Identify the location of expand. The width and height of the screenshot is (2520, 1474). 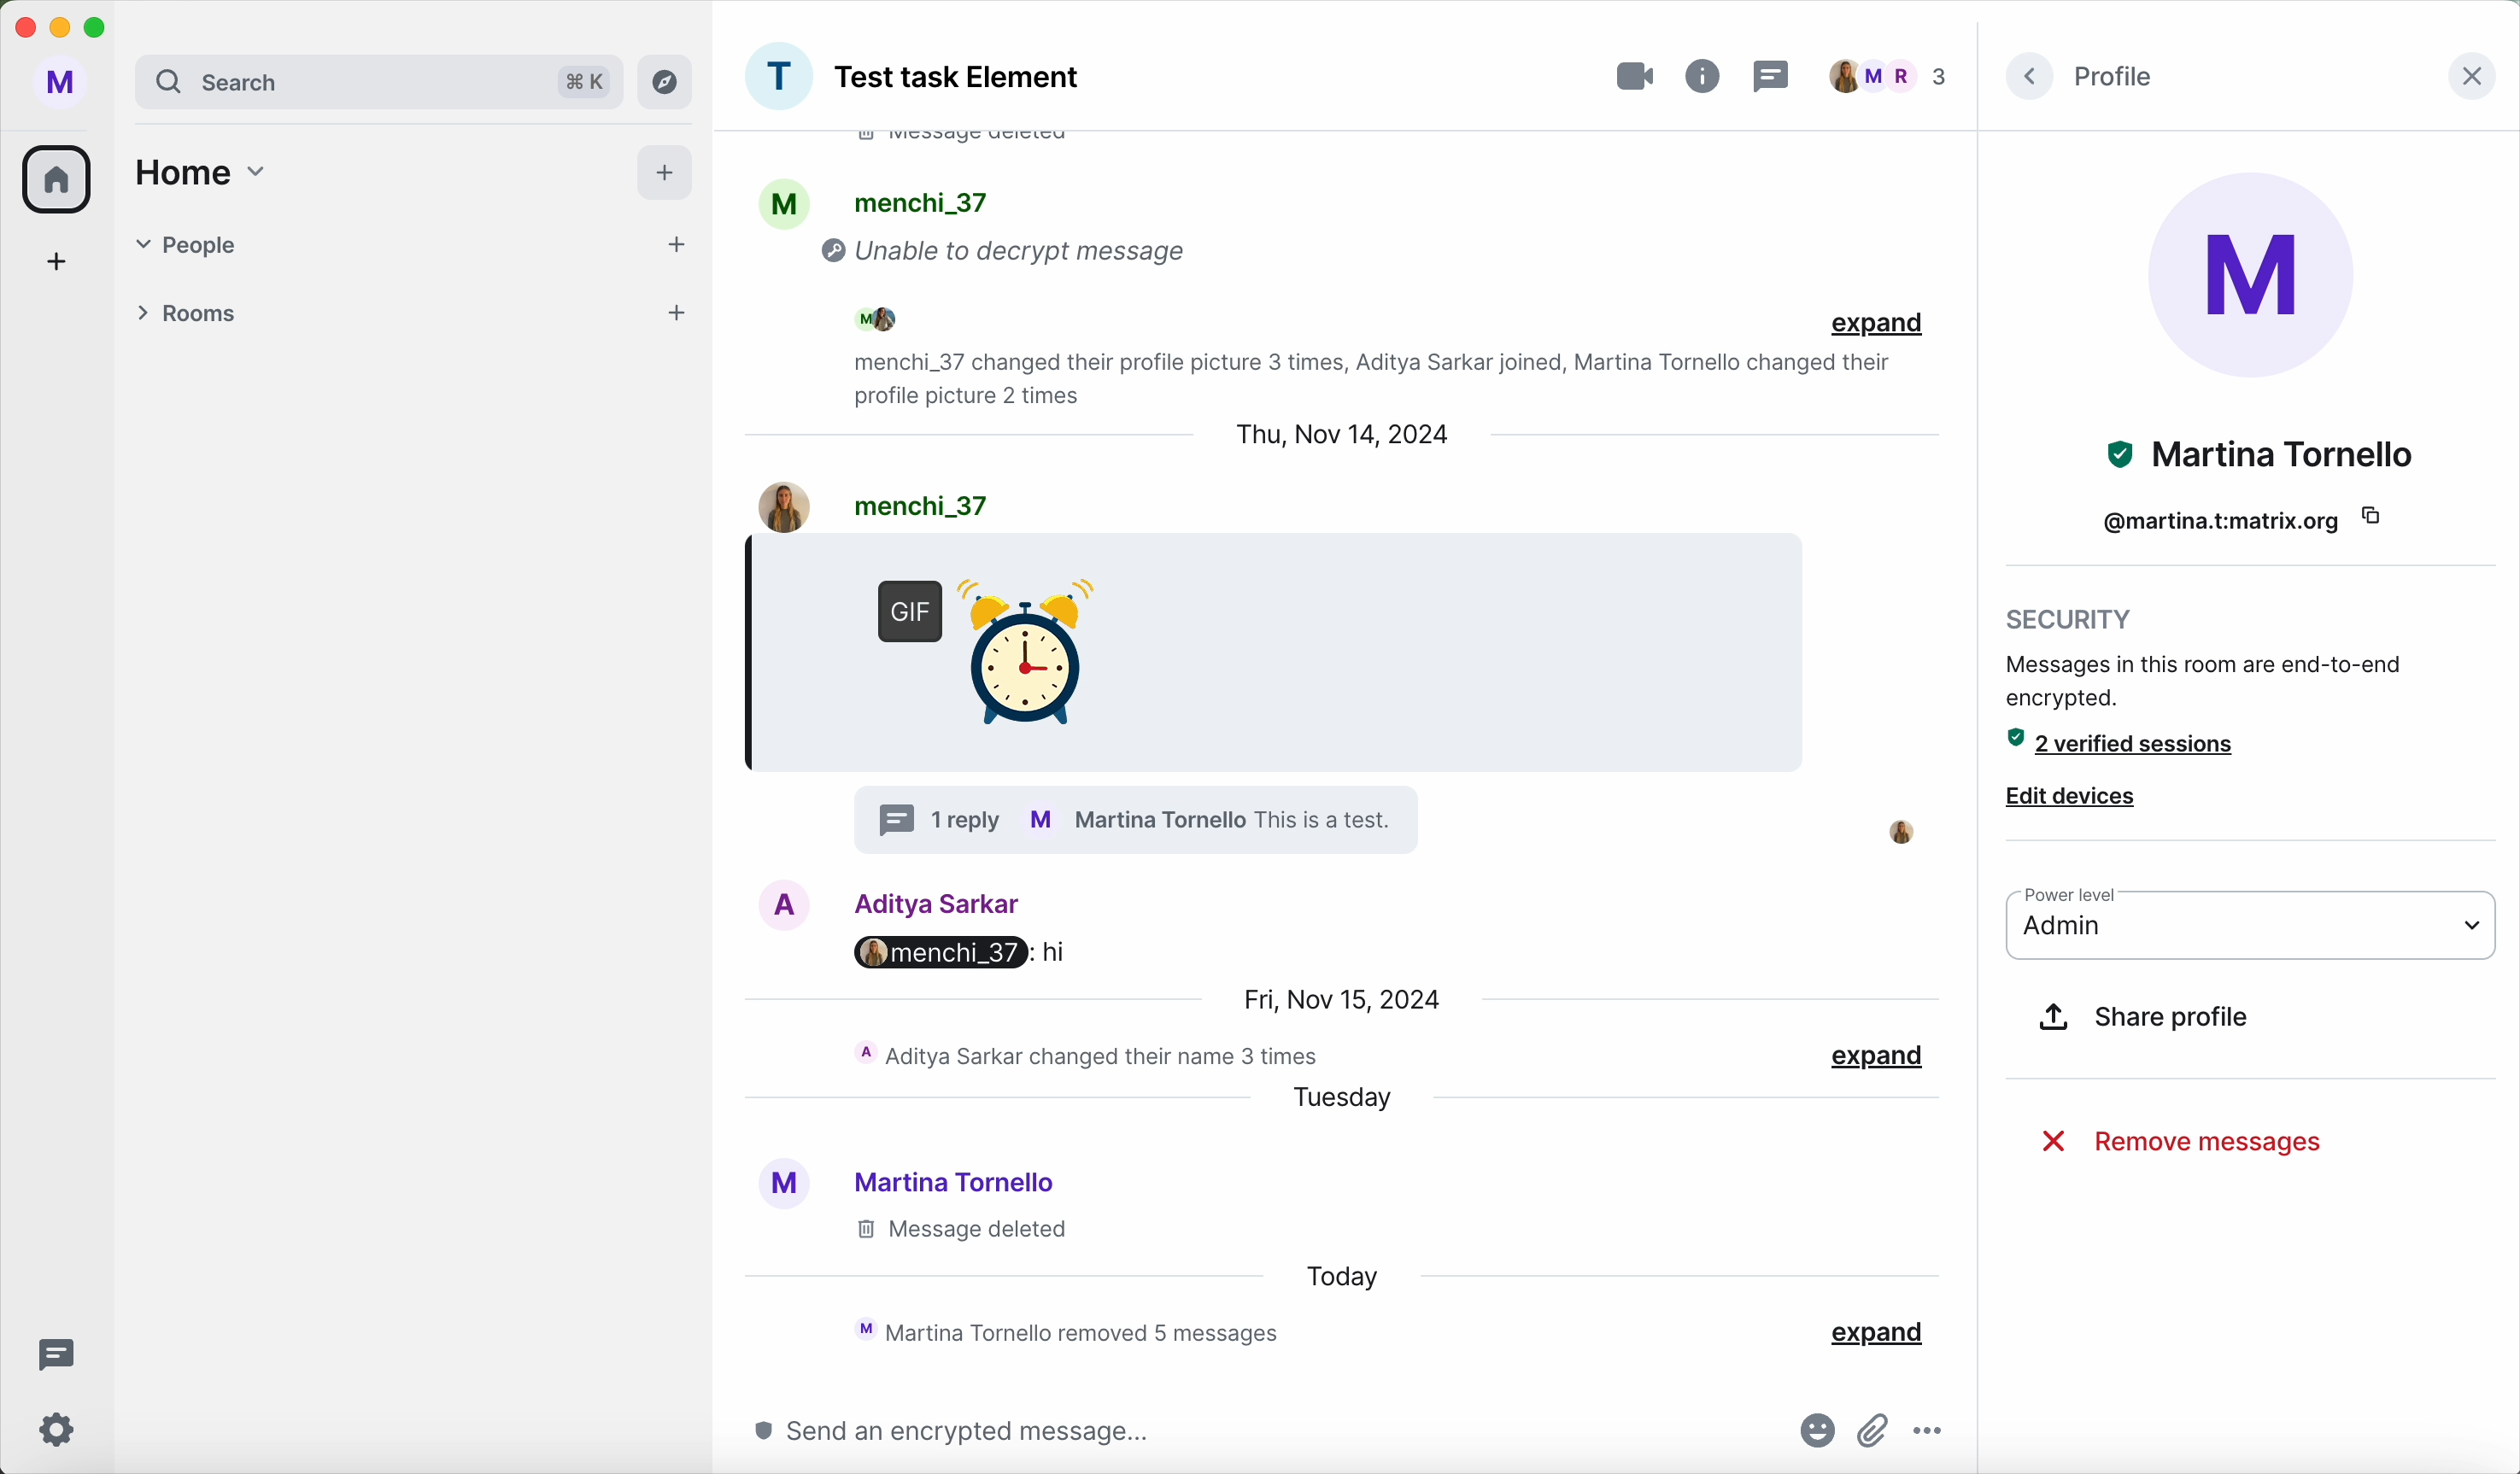
(1879, 1056).